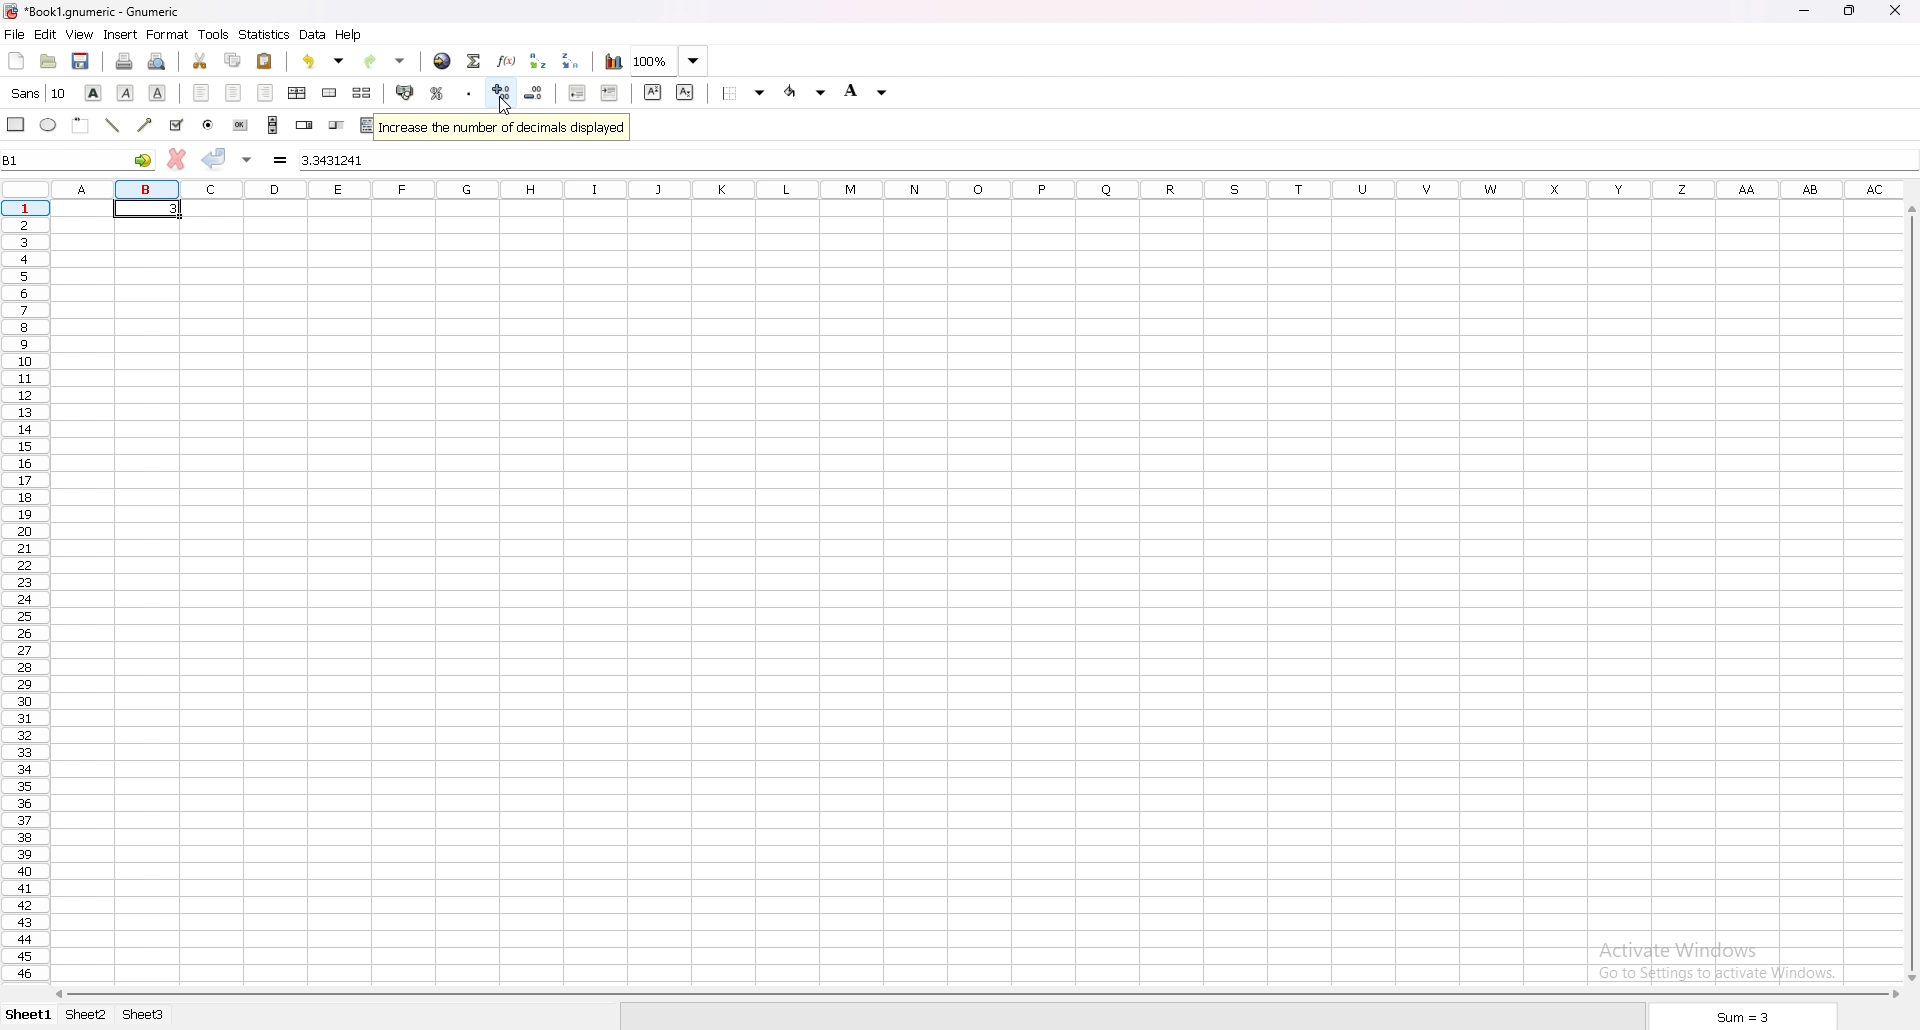  I want to click on slider, so click(340, 124).